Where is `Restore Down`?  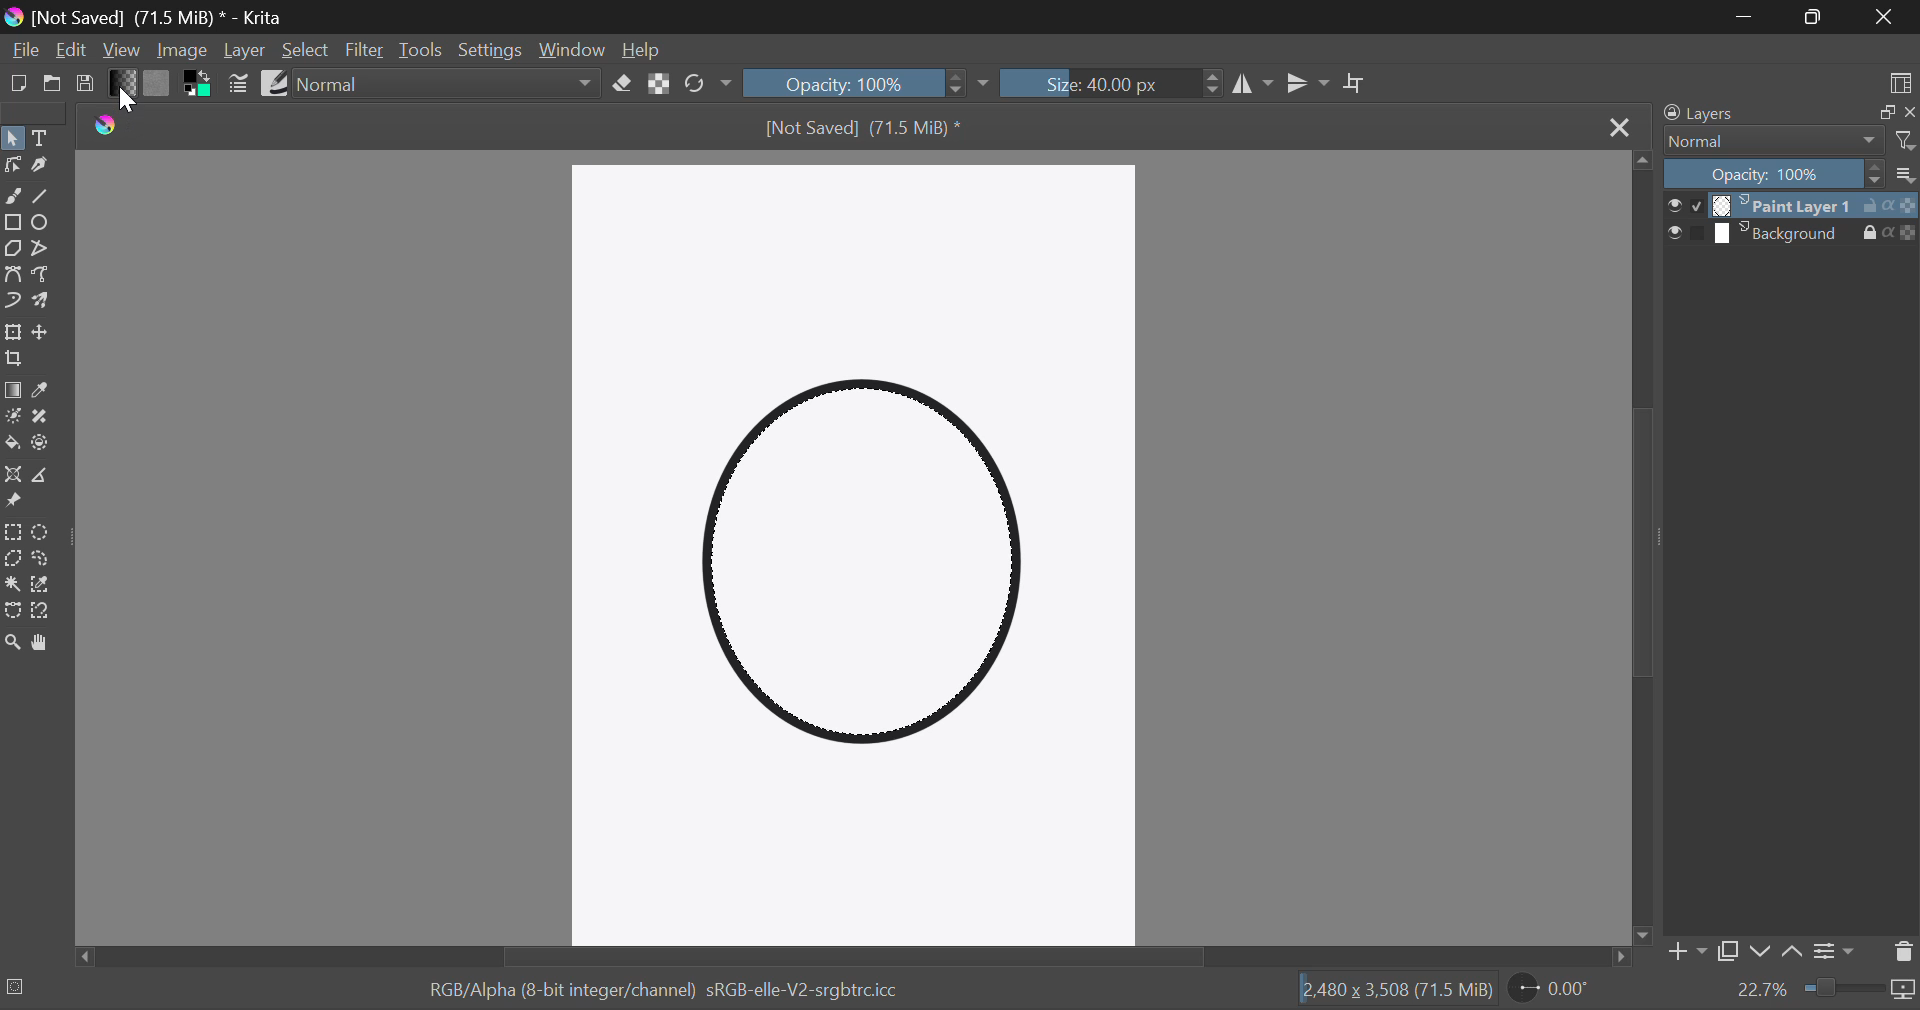
Restore Down is located at coordinates (1745, 18).